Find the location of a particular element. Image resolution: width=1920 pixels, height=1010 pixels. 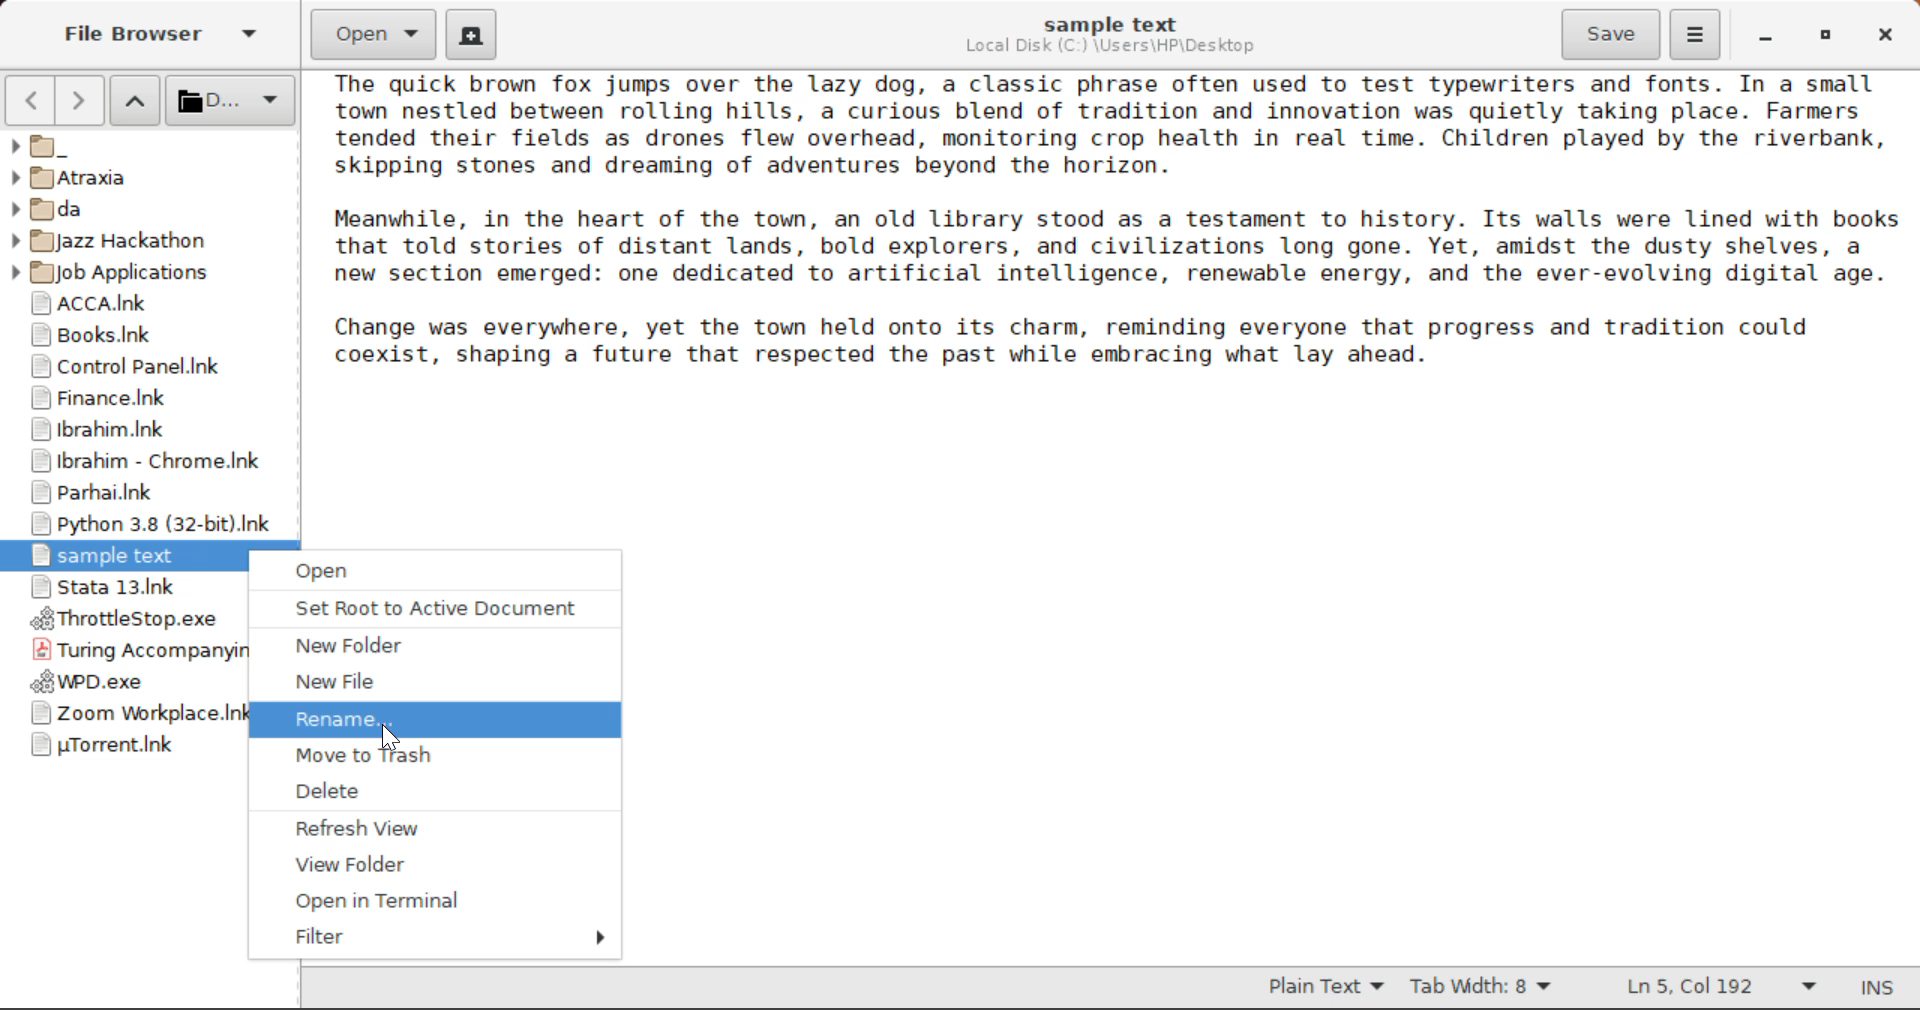

More Options is located at coordinates (1696, 33).